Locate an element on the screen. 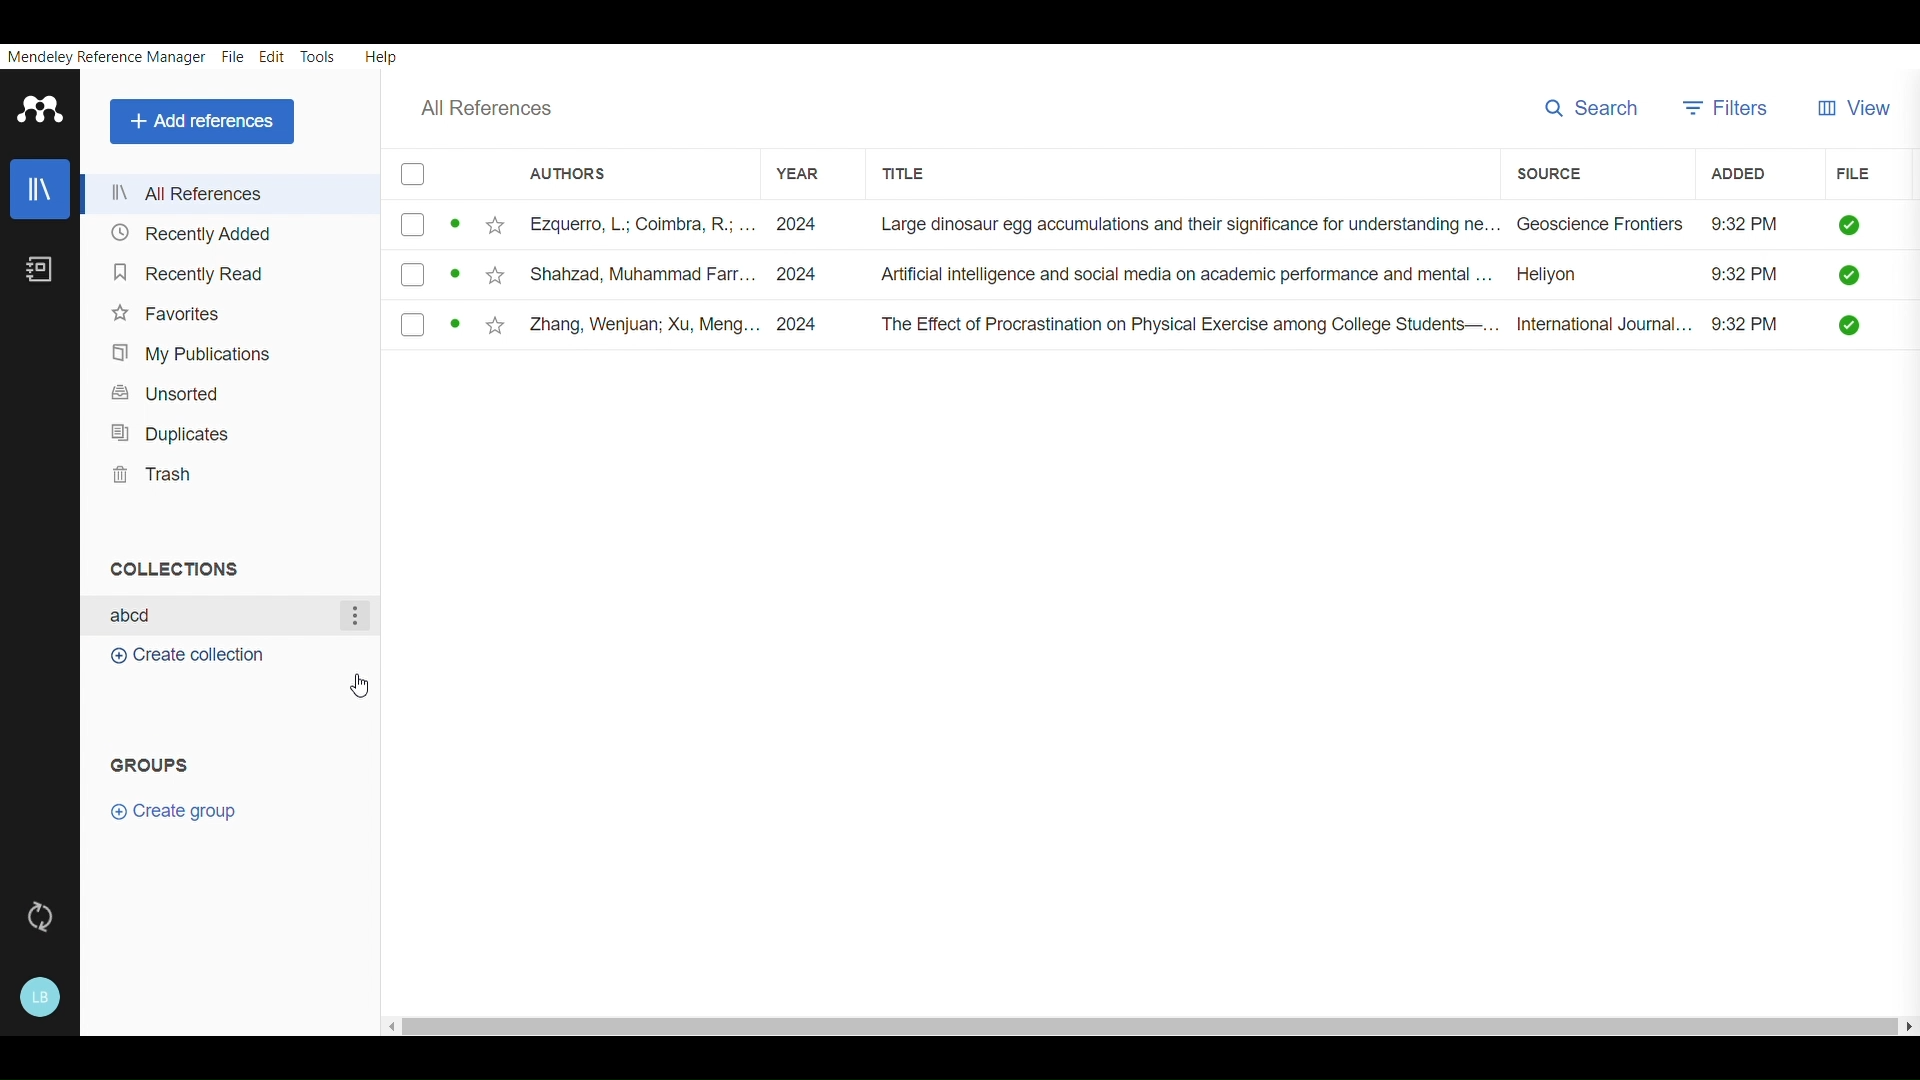 The width and height of the screenshot is (1920, 1080). Edit is located at coordinates (270, 55).